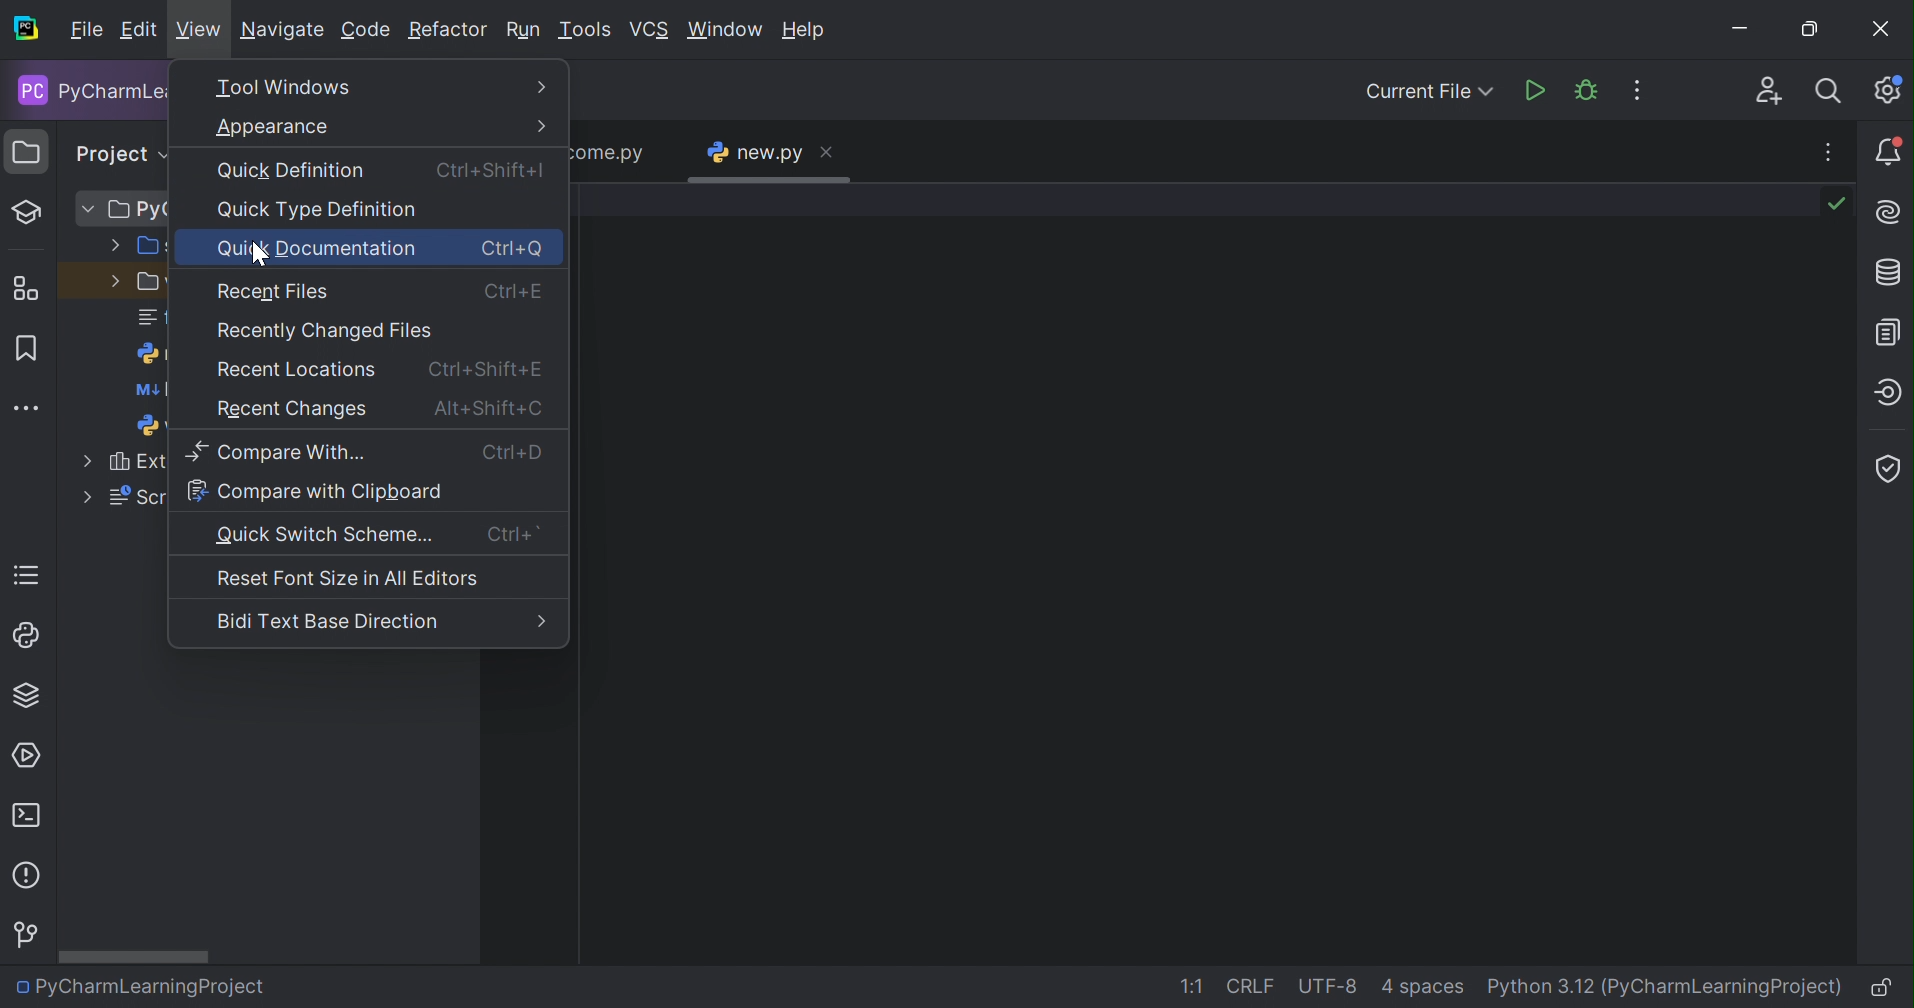 The height and width of the screenshot is (1008, 1914). Describe the element at coordinates (109, 497) in the screenshot. I see `Scratches and Consoles` at that location.